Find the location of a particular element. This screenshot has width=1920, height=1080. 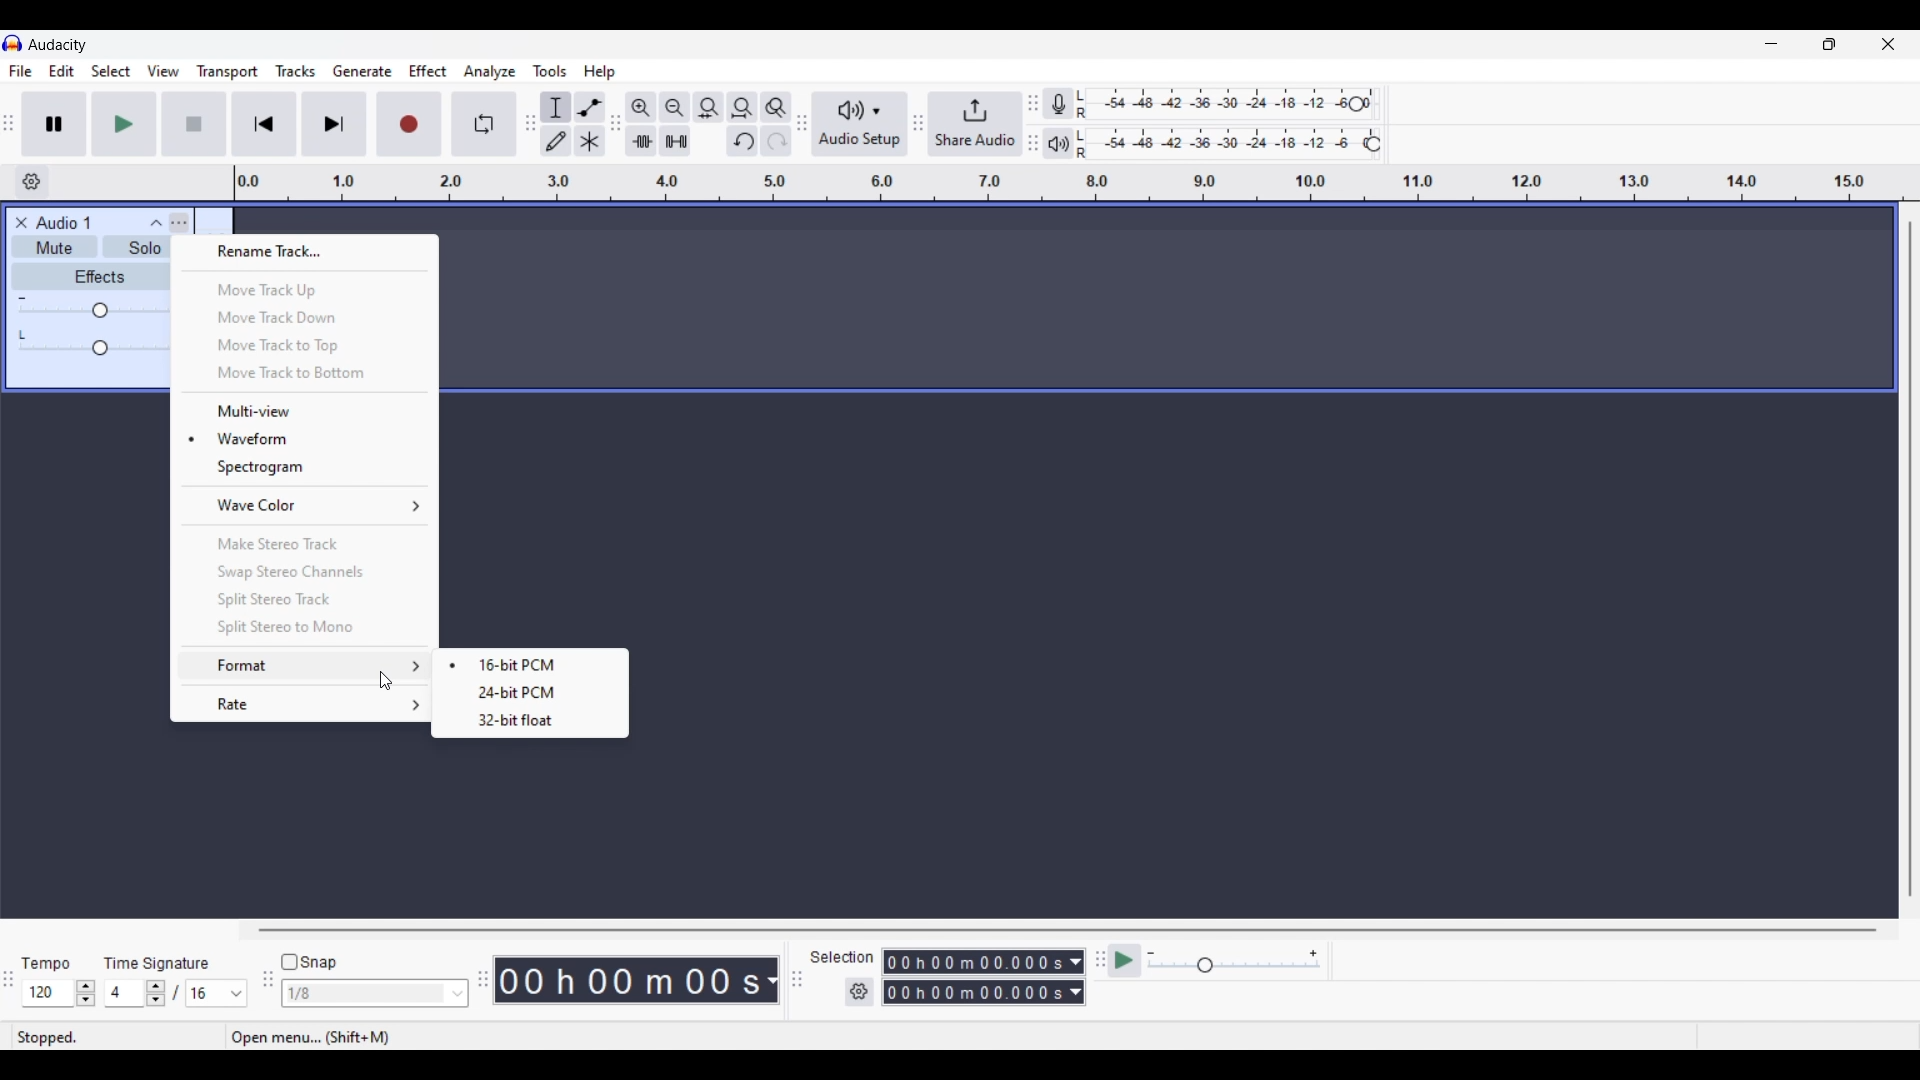

Record/Record new track is located at coordinates (410, 123).